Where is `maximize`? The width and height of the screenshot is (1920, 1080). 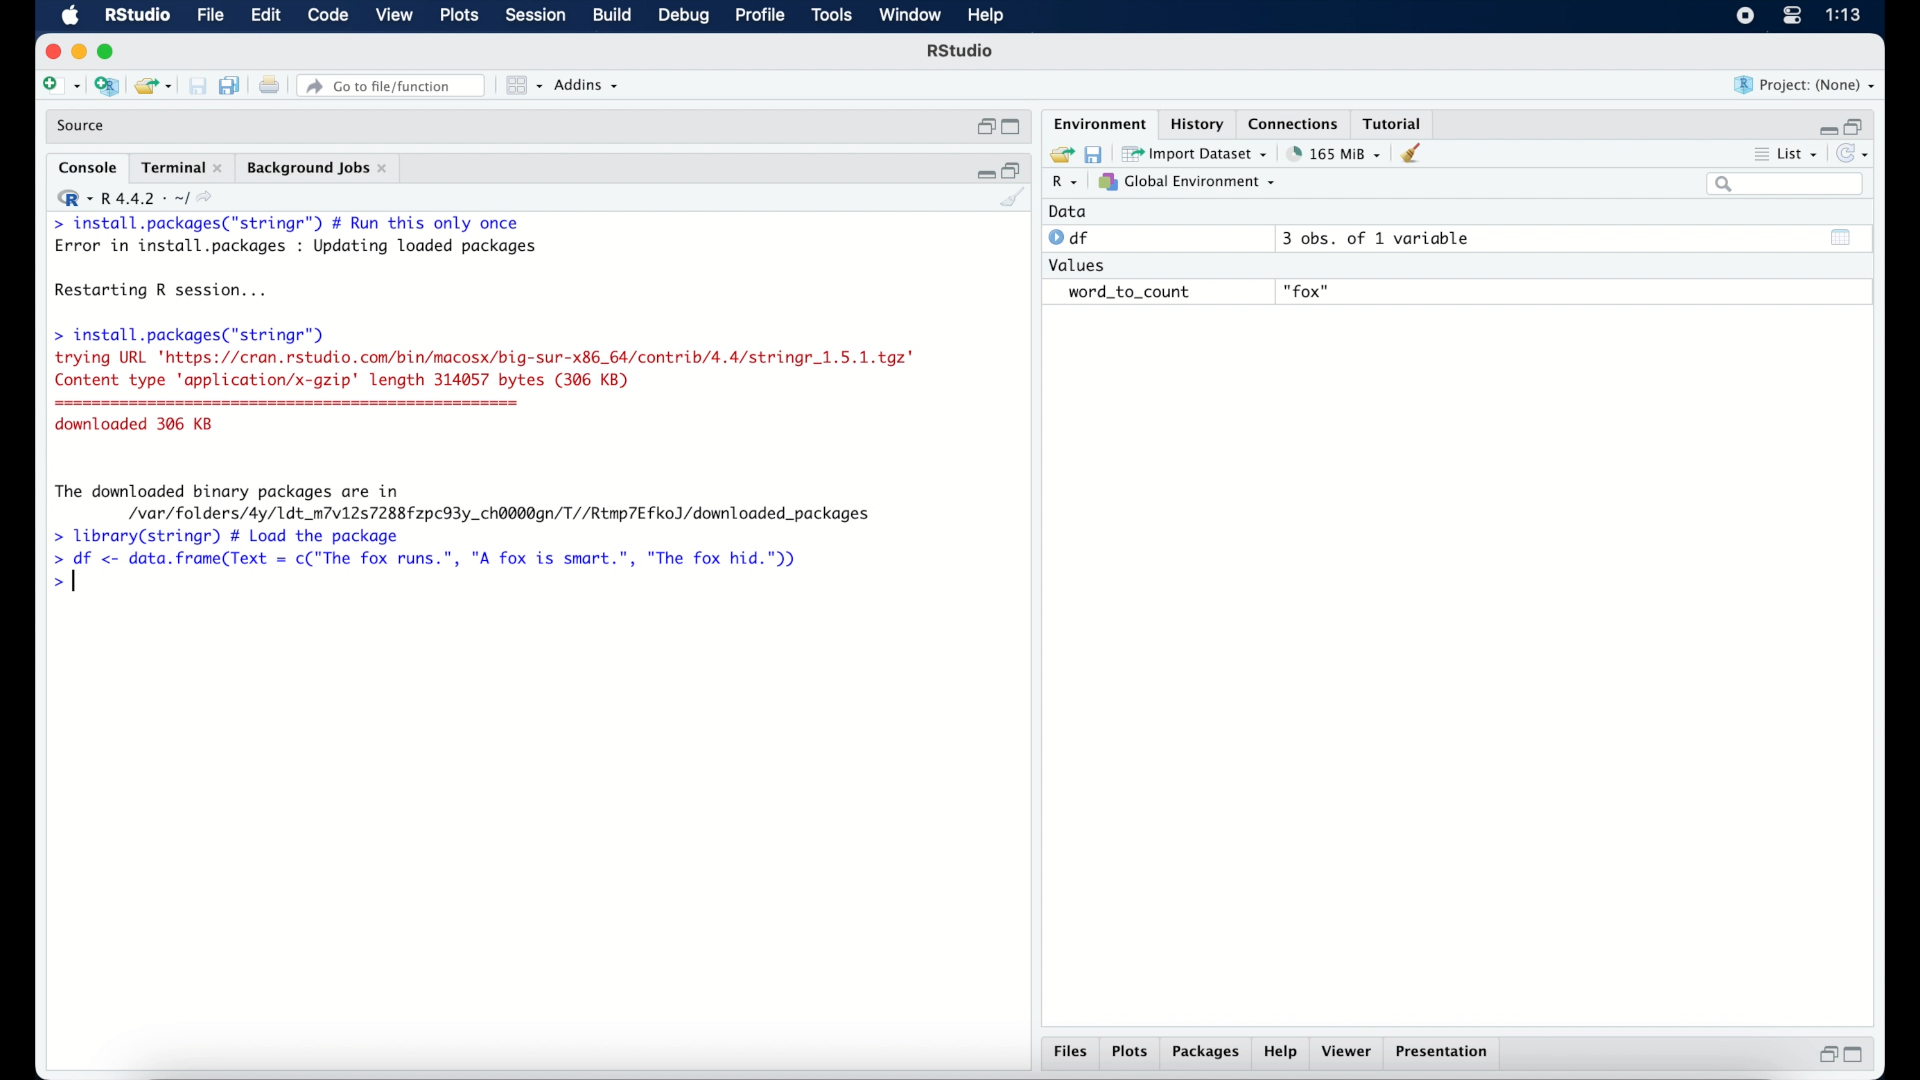
maximize is located at coordinates (110, 52).